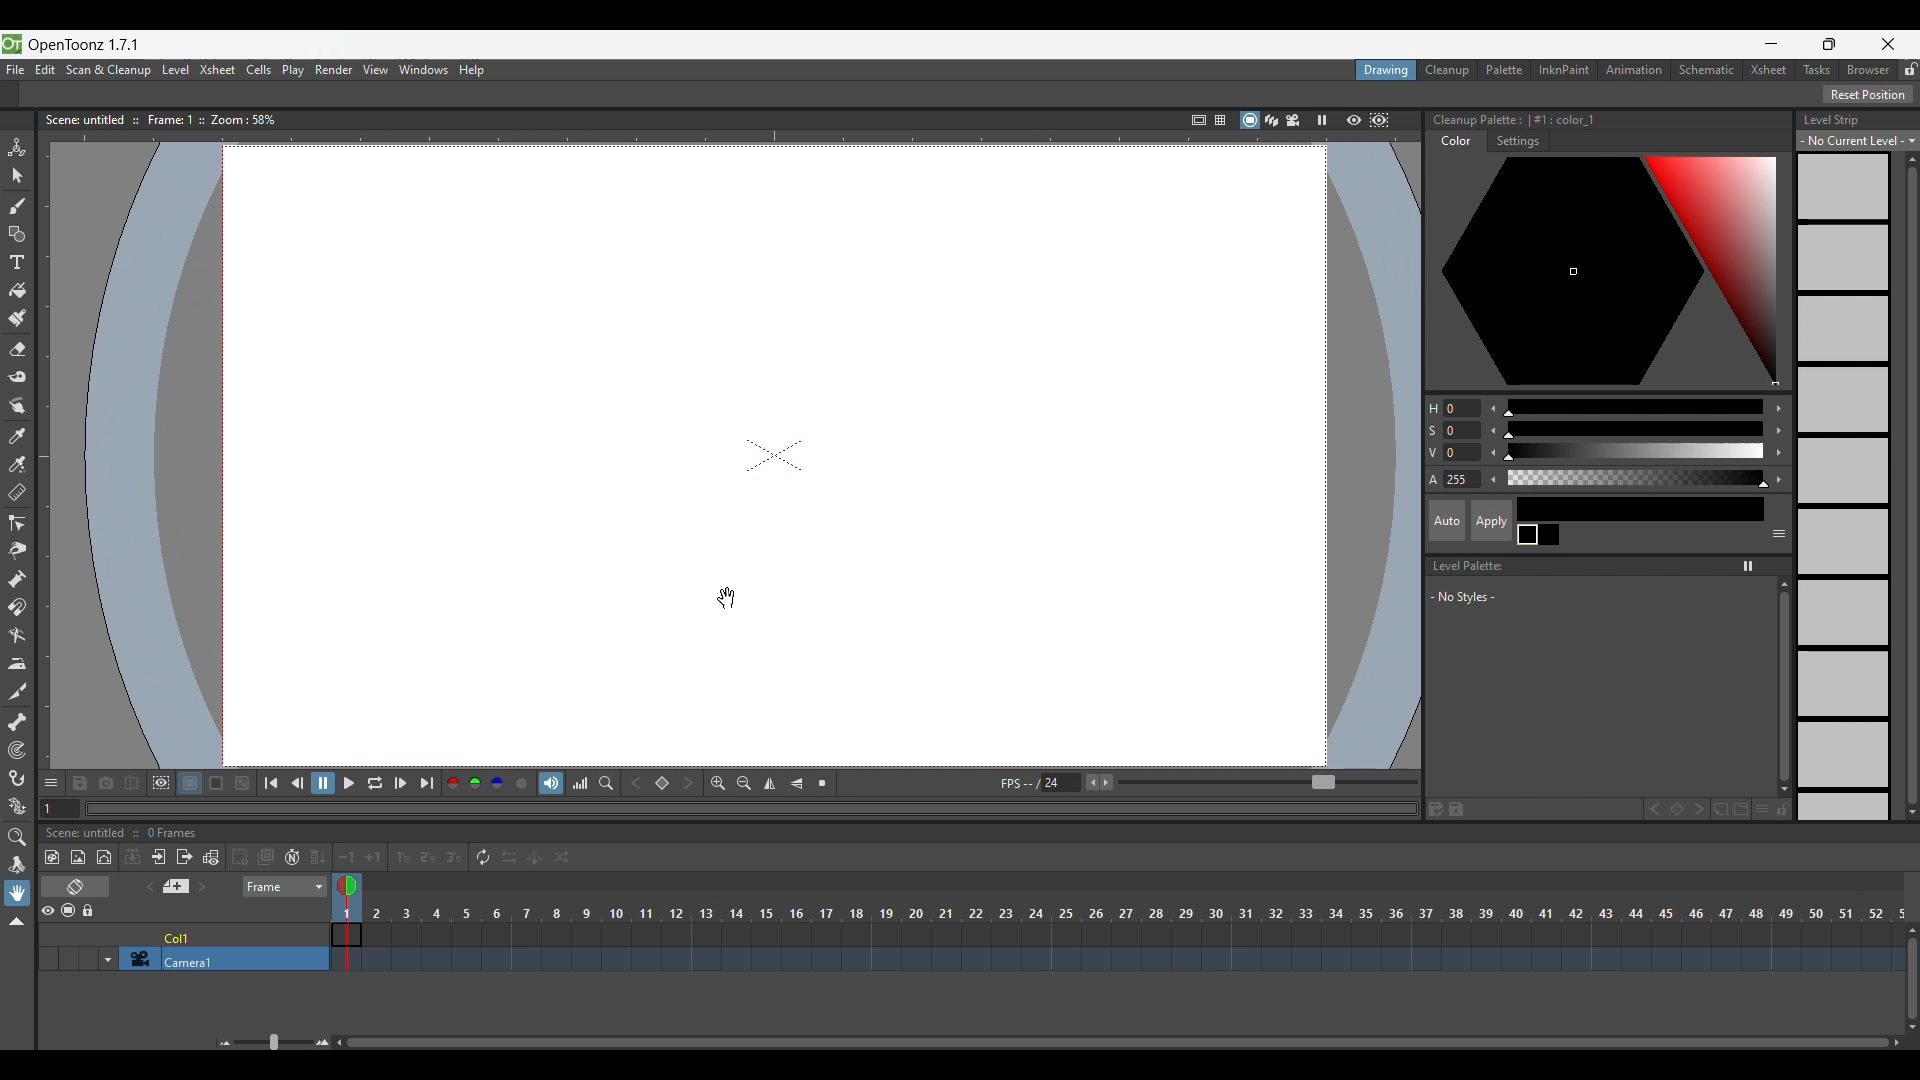 Image resolution: width=1920 pixels, height=1080 pixels. Describe the element at coordinates (16, 176) in the screenshot. I see `Selection tool` at that location.